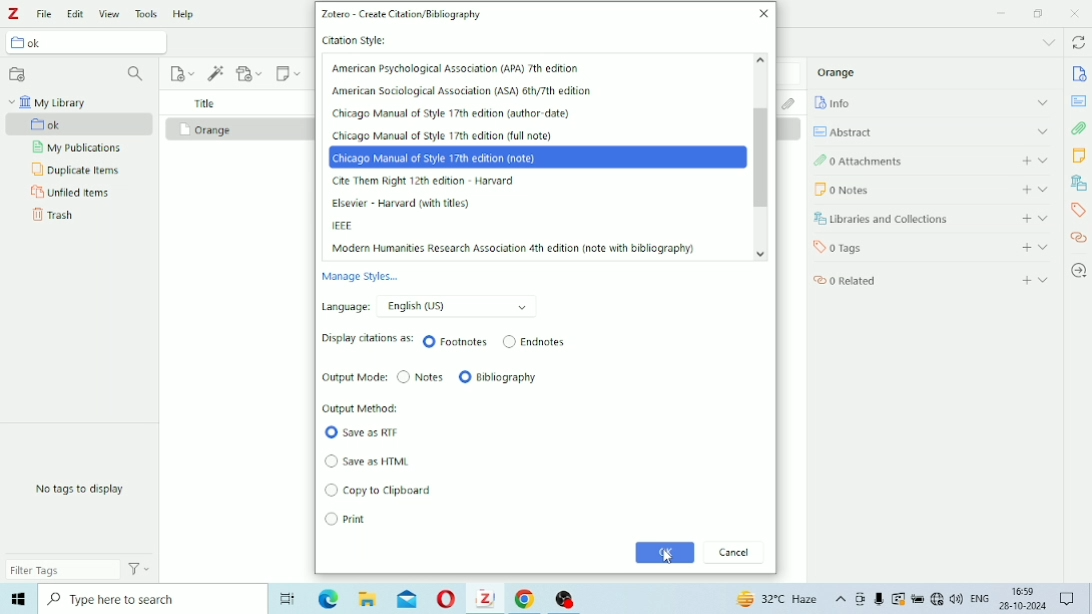  Describe the element at coordinates (937, 600) in the screenshot. I see `Internet` at that location.